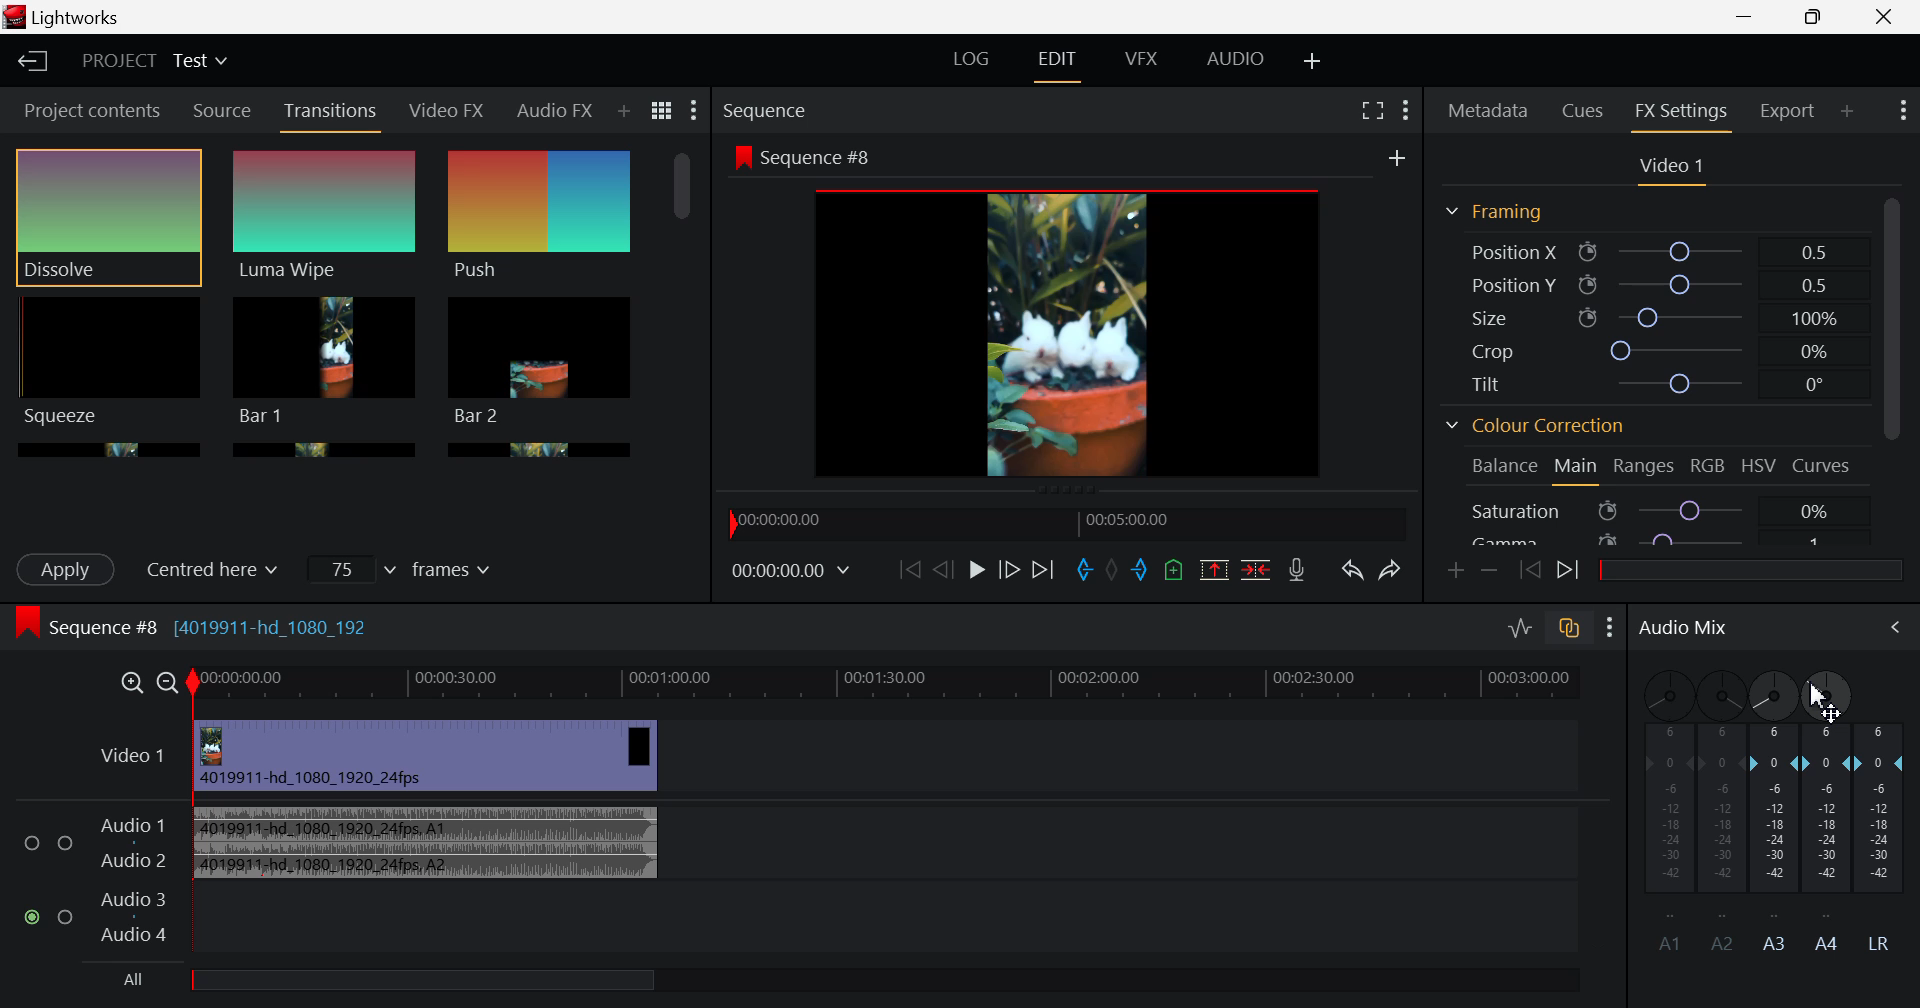 The width and height of the screenshot is (1920, 1008). Describe the element at coordinates (331, 117) in the screenshot. I see `Transitions Panel Open` at that location.